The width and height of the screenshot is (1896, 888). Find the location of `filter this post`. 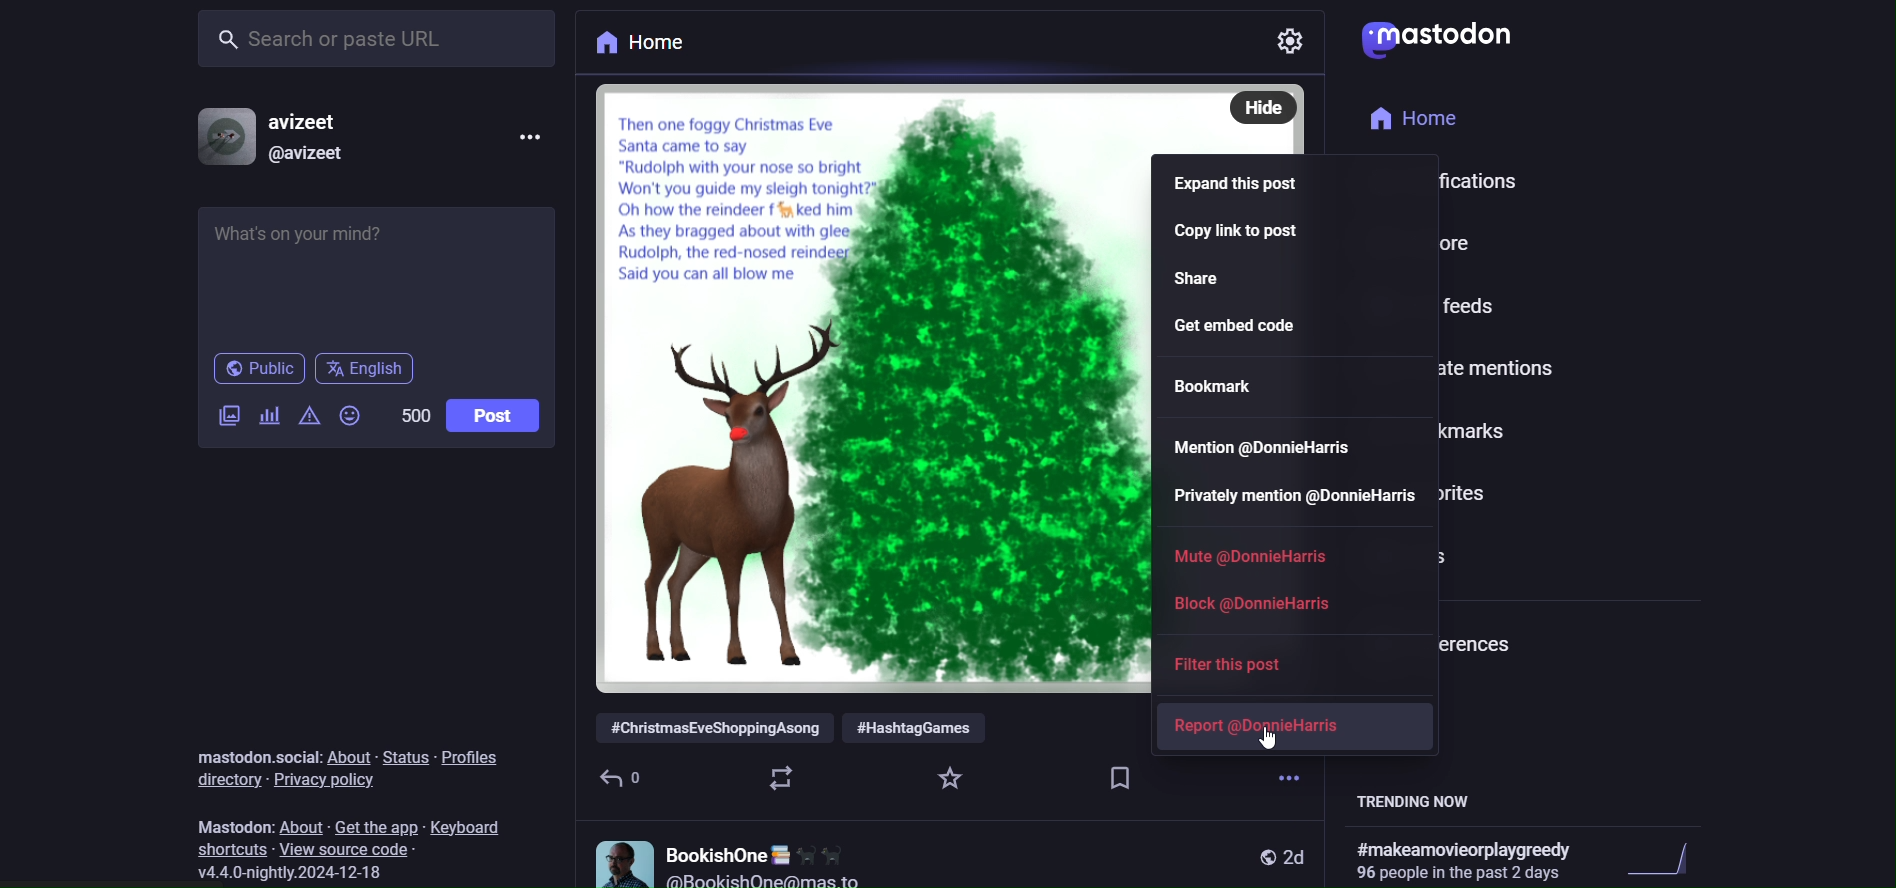

filter this post is located at coordinates (1232, 663).